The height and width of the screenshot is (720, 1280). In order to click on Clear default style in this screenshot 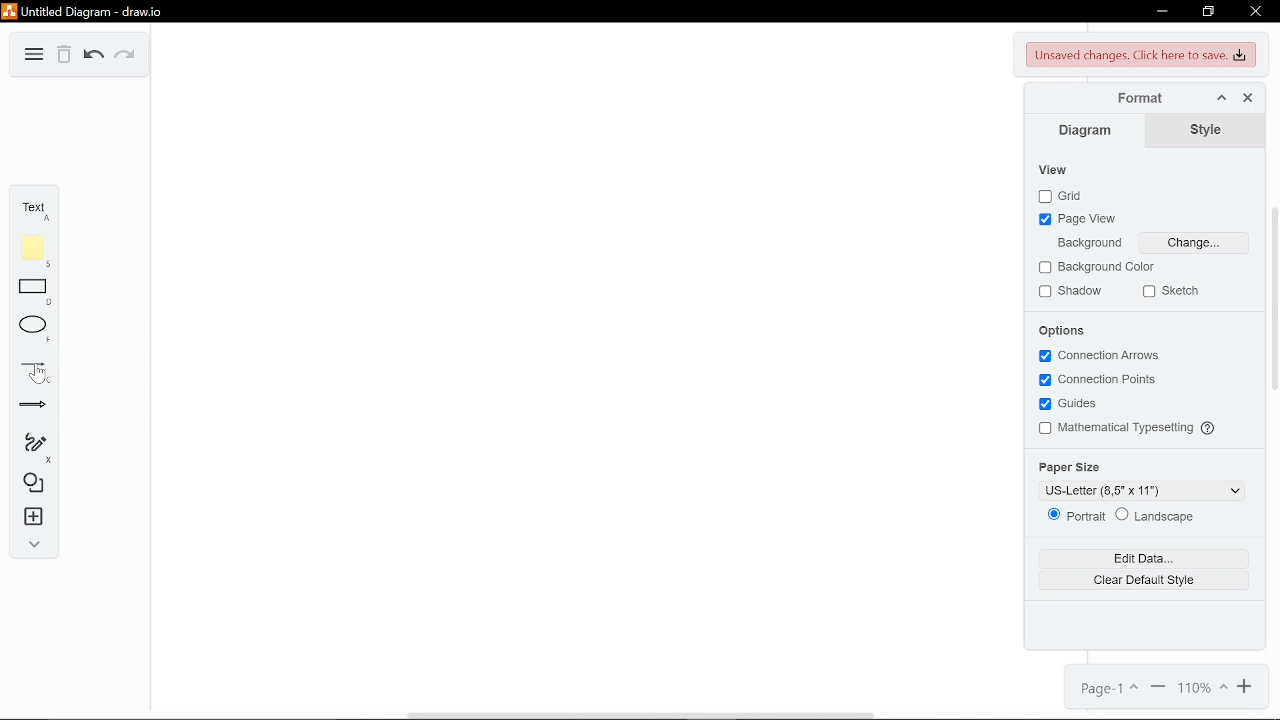, I will do `click(1131, 578)`.